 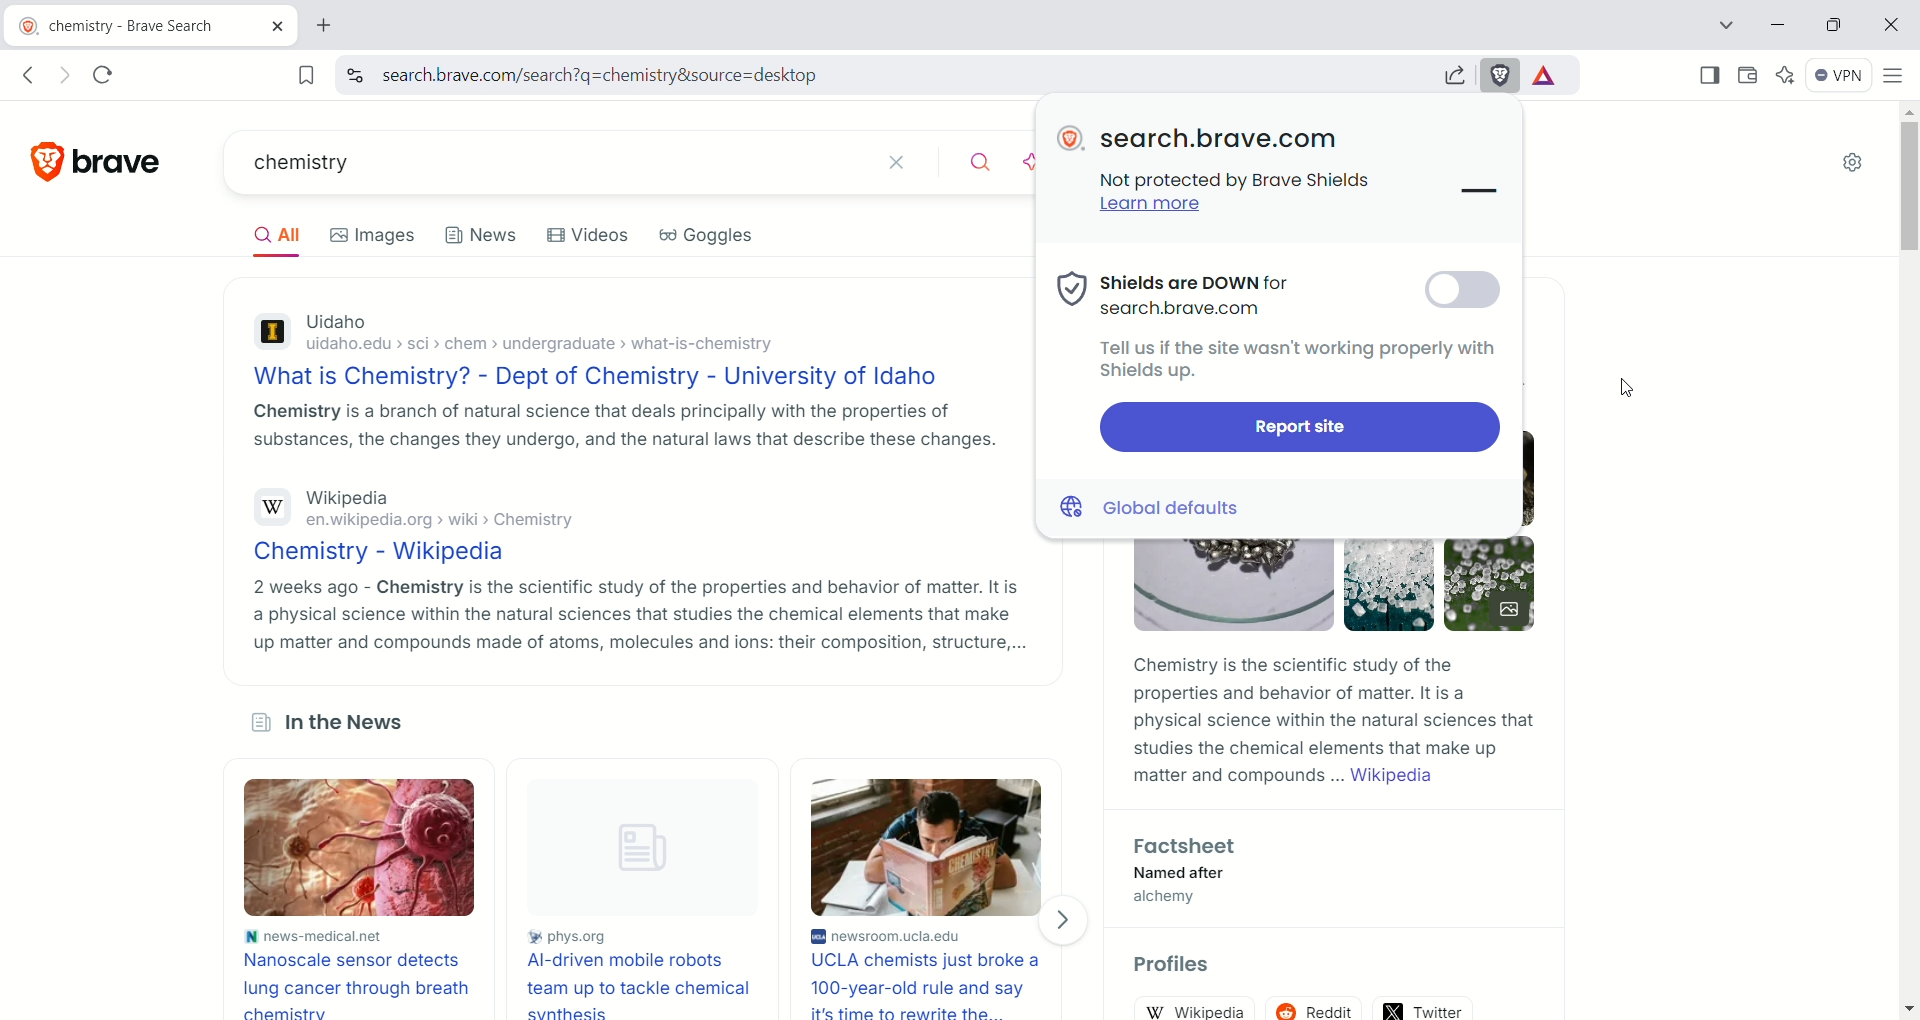 I want to click on Brave logo, so click(x=99, y=161).